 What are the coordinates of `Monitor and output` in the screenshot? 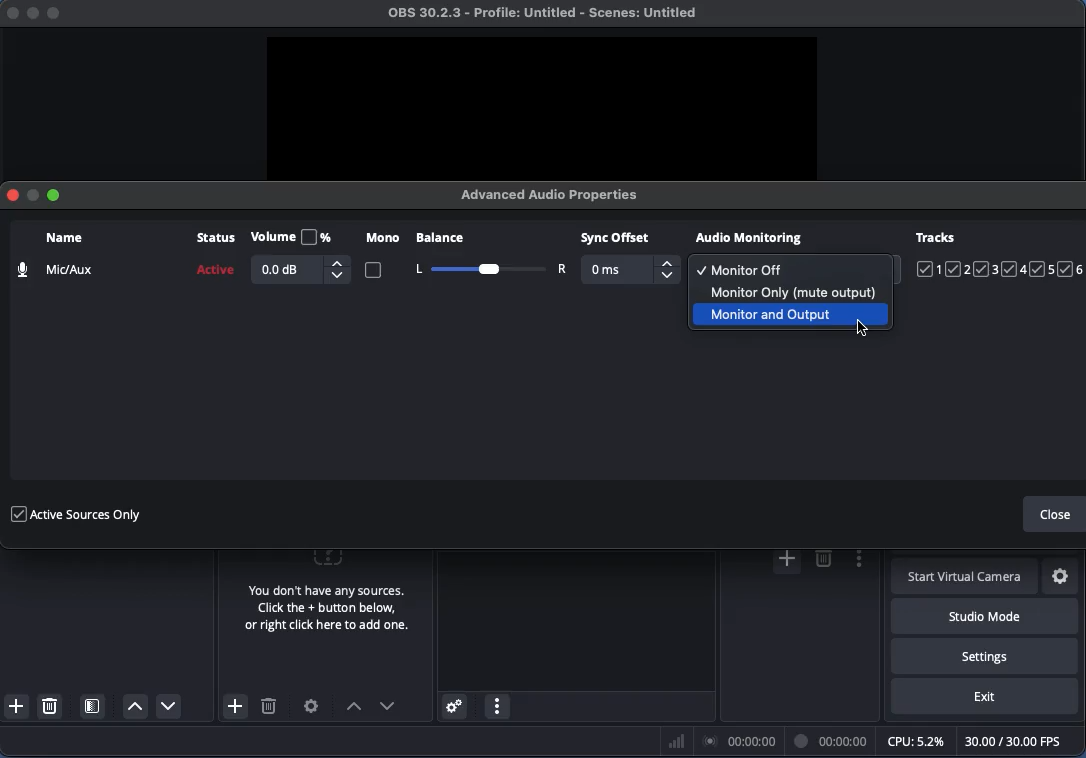 It's located at (792, 314).